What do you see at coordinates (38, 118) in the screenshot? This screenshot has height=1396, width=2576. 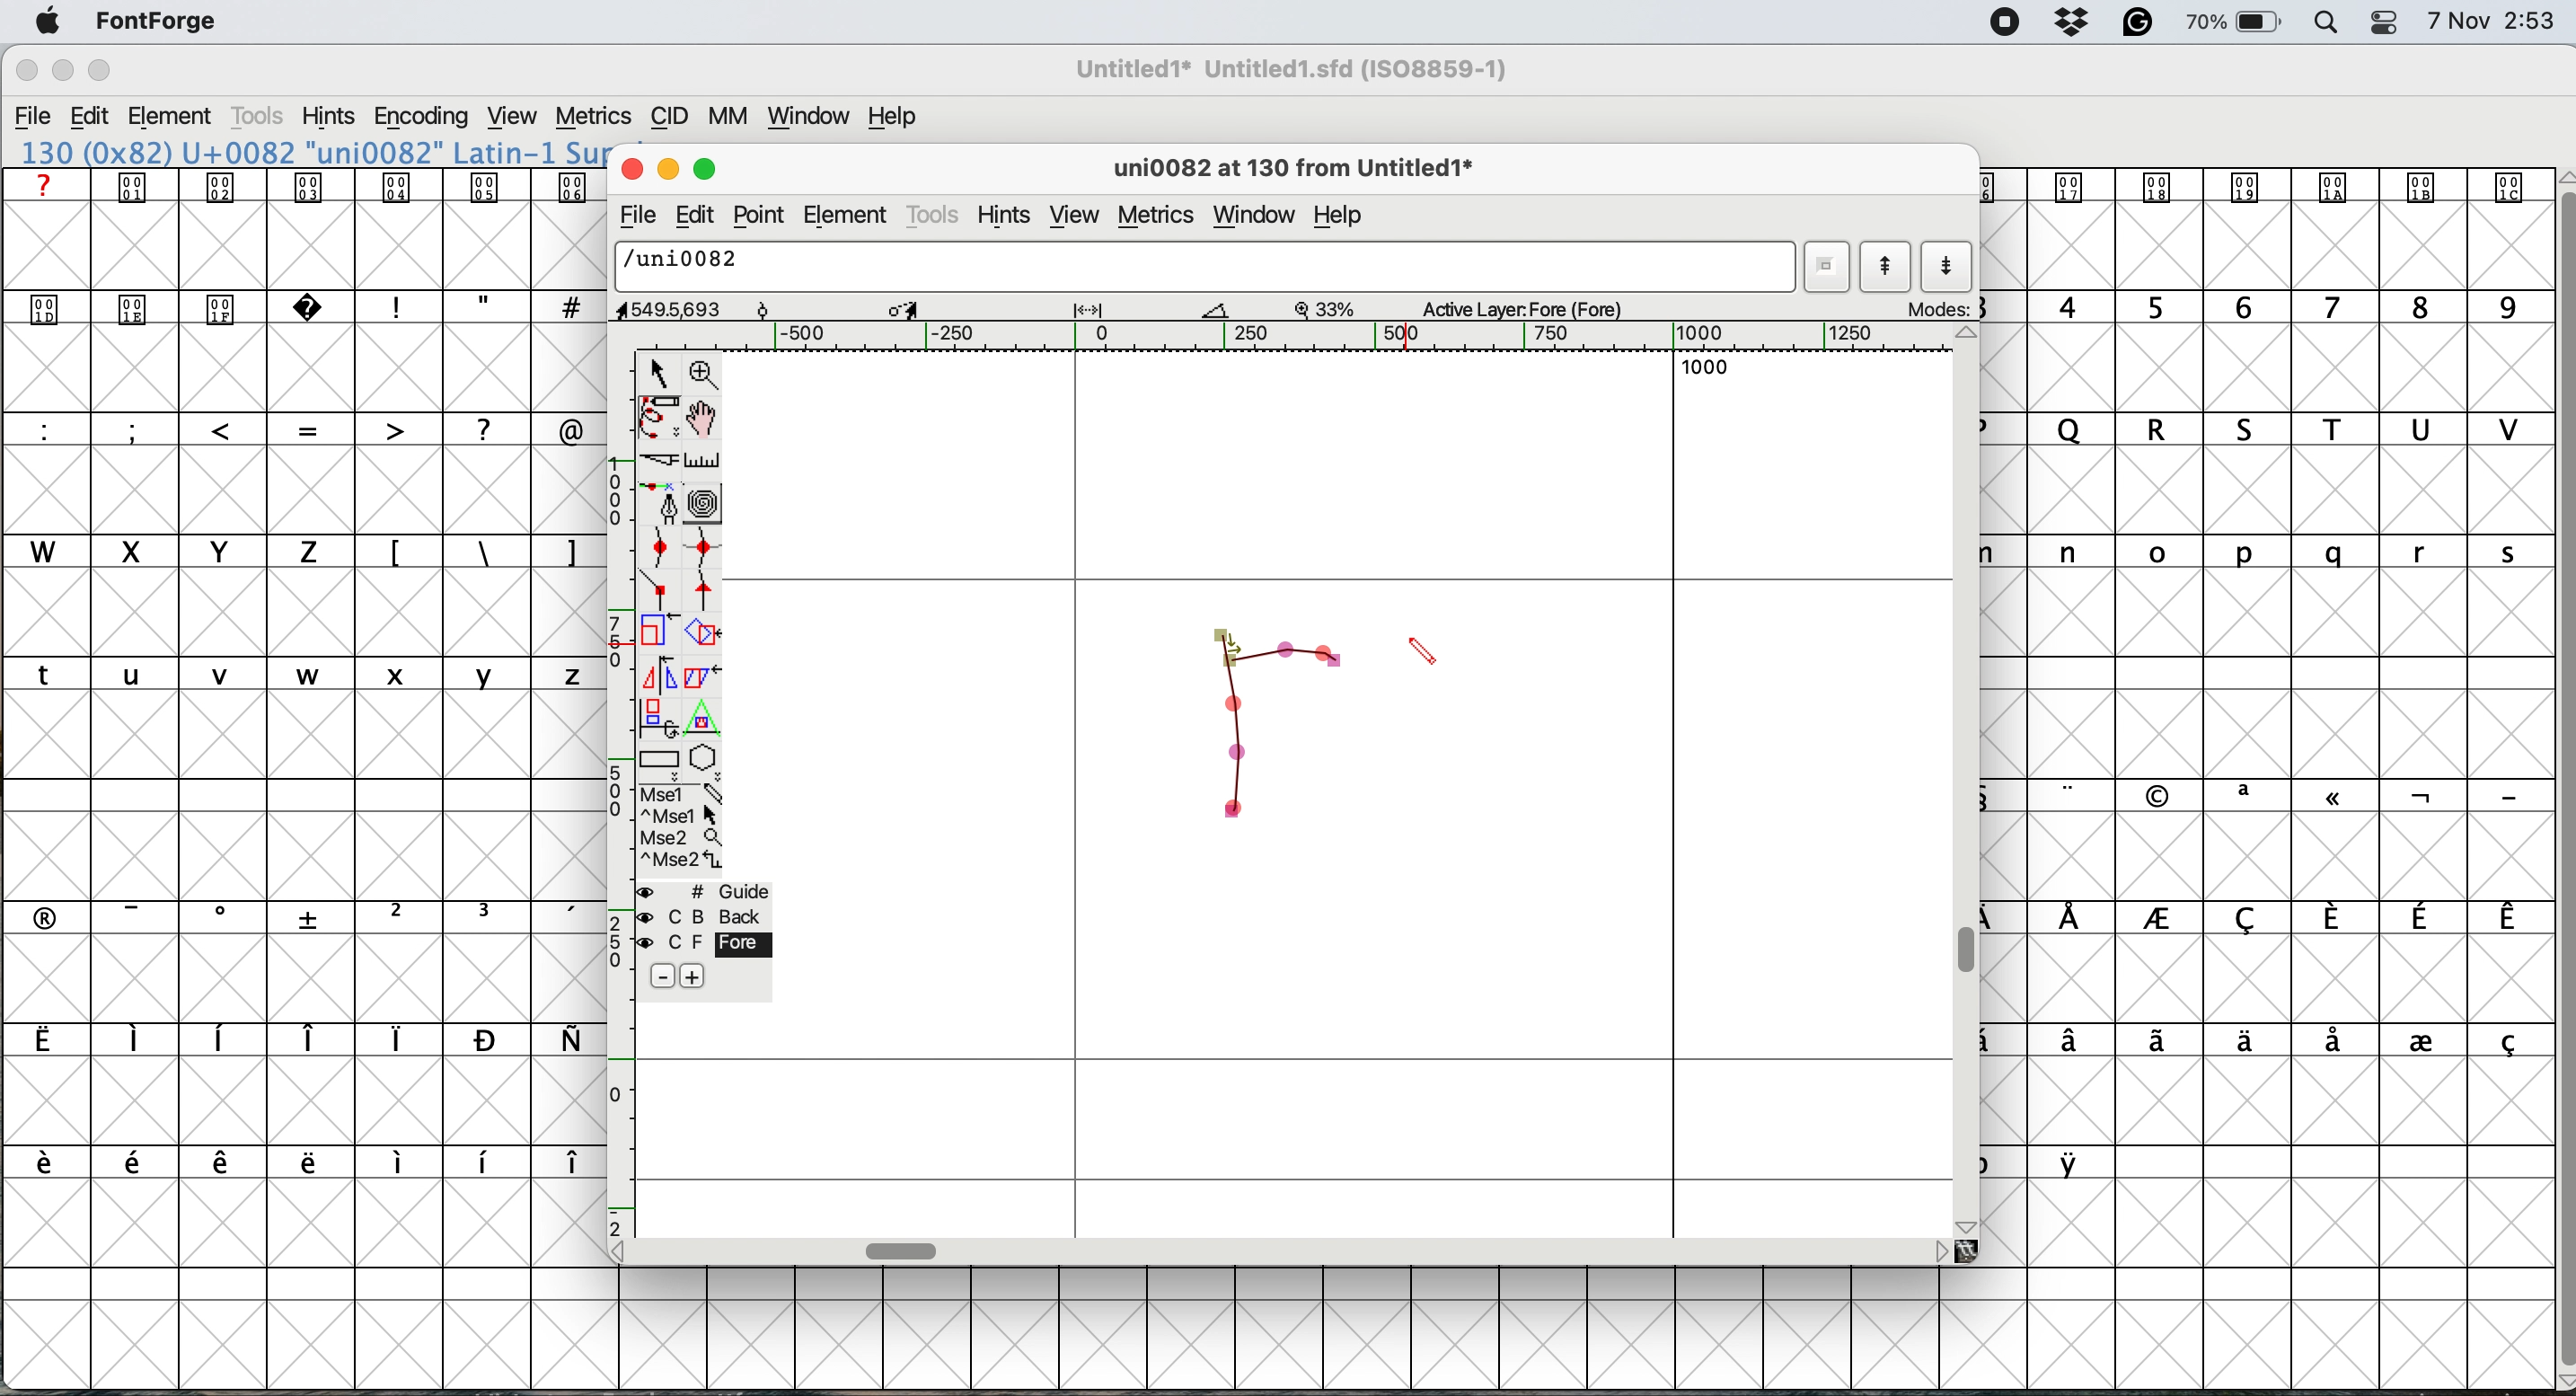 I see `file` at bounding box center [38, 118].